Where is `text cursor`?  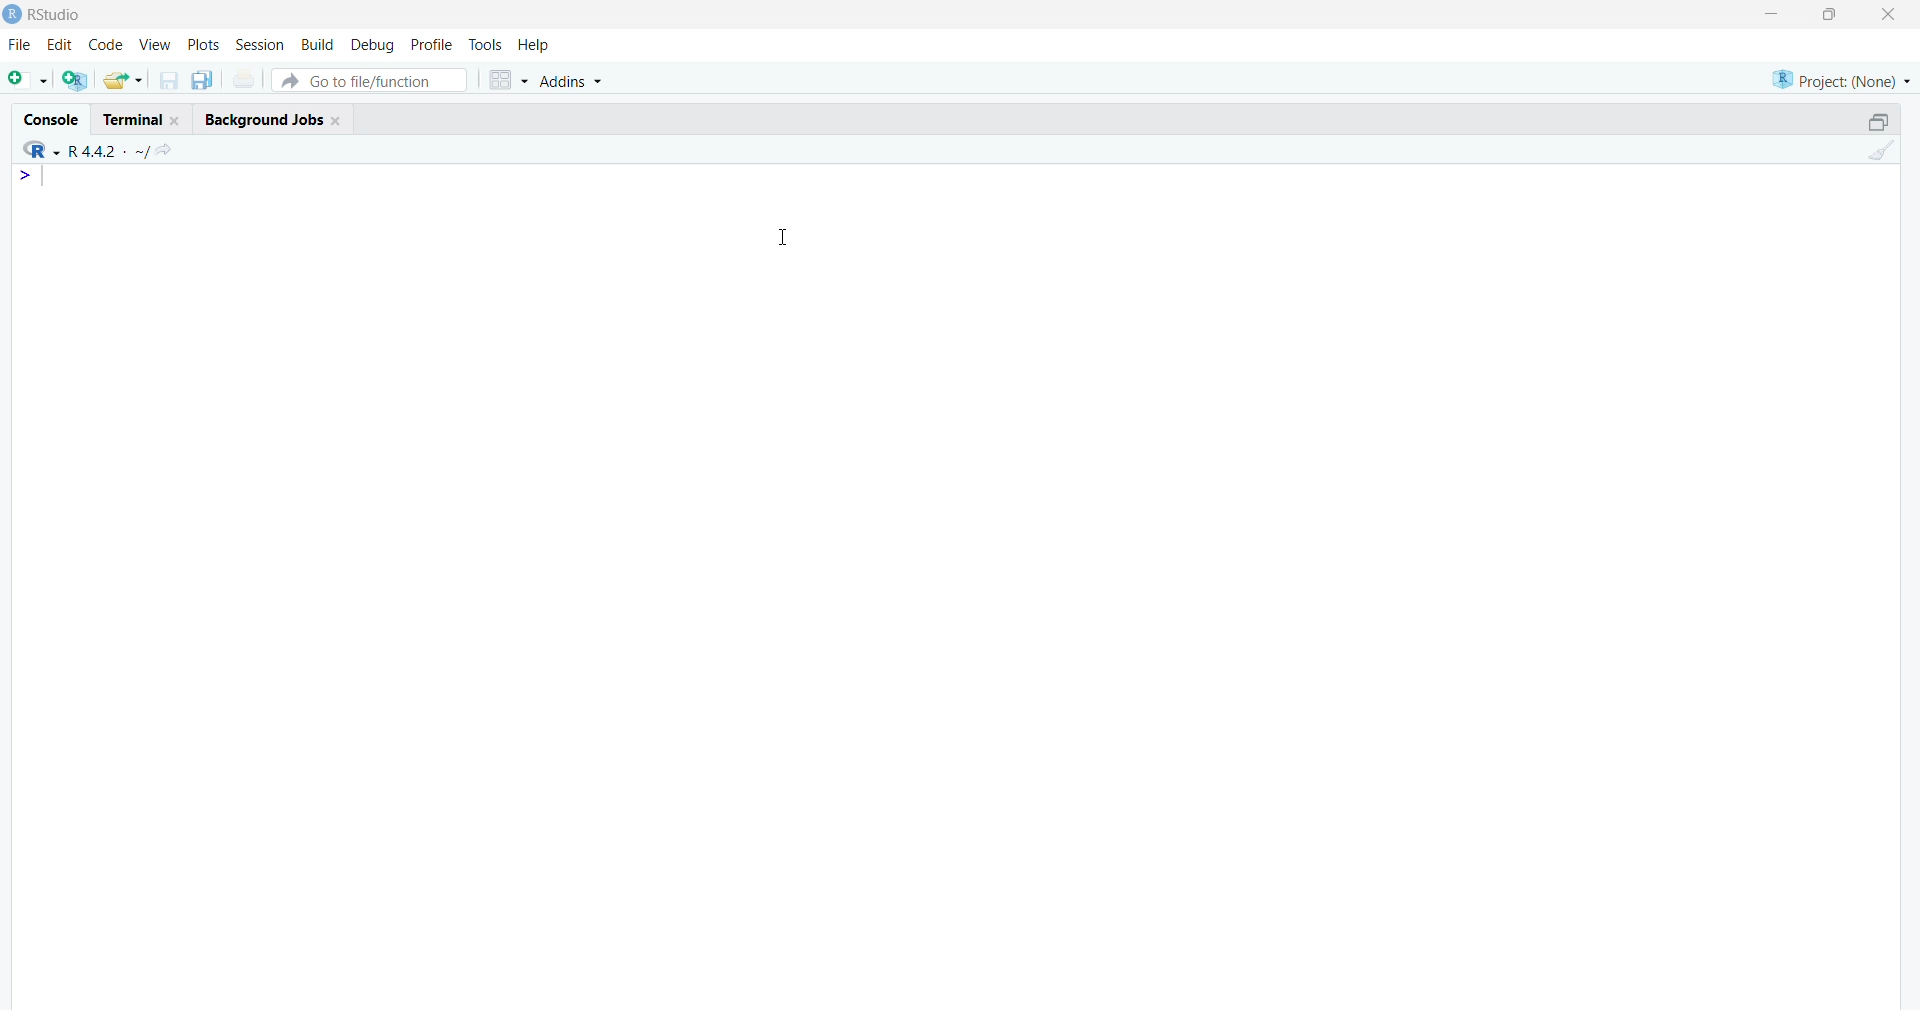
text cursor is located at coordinates (46, 180).